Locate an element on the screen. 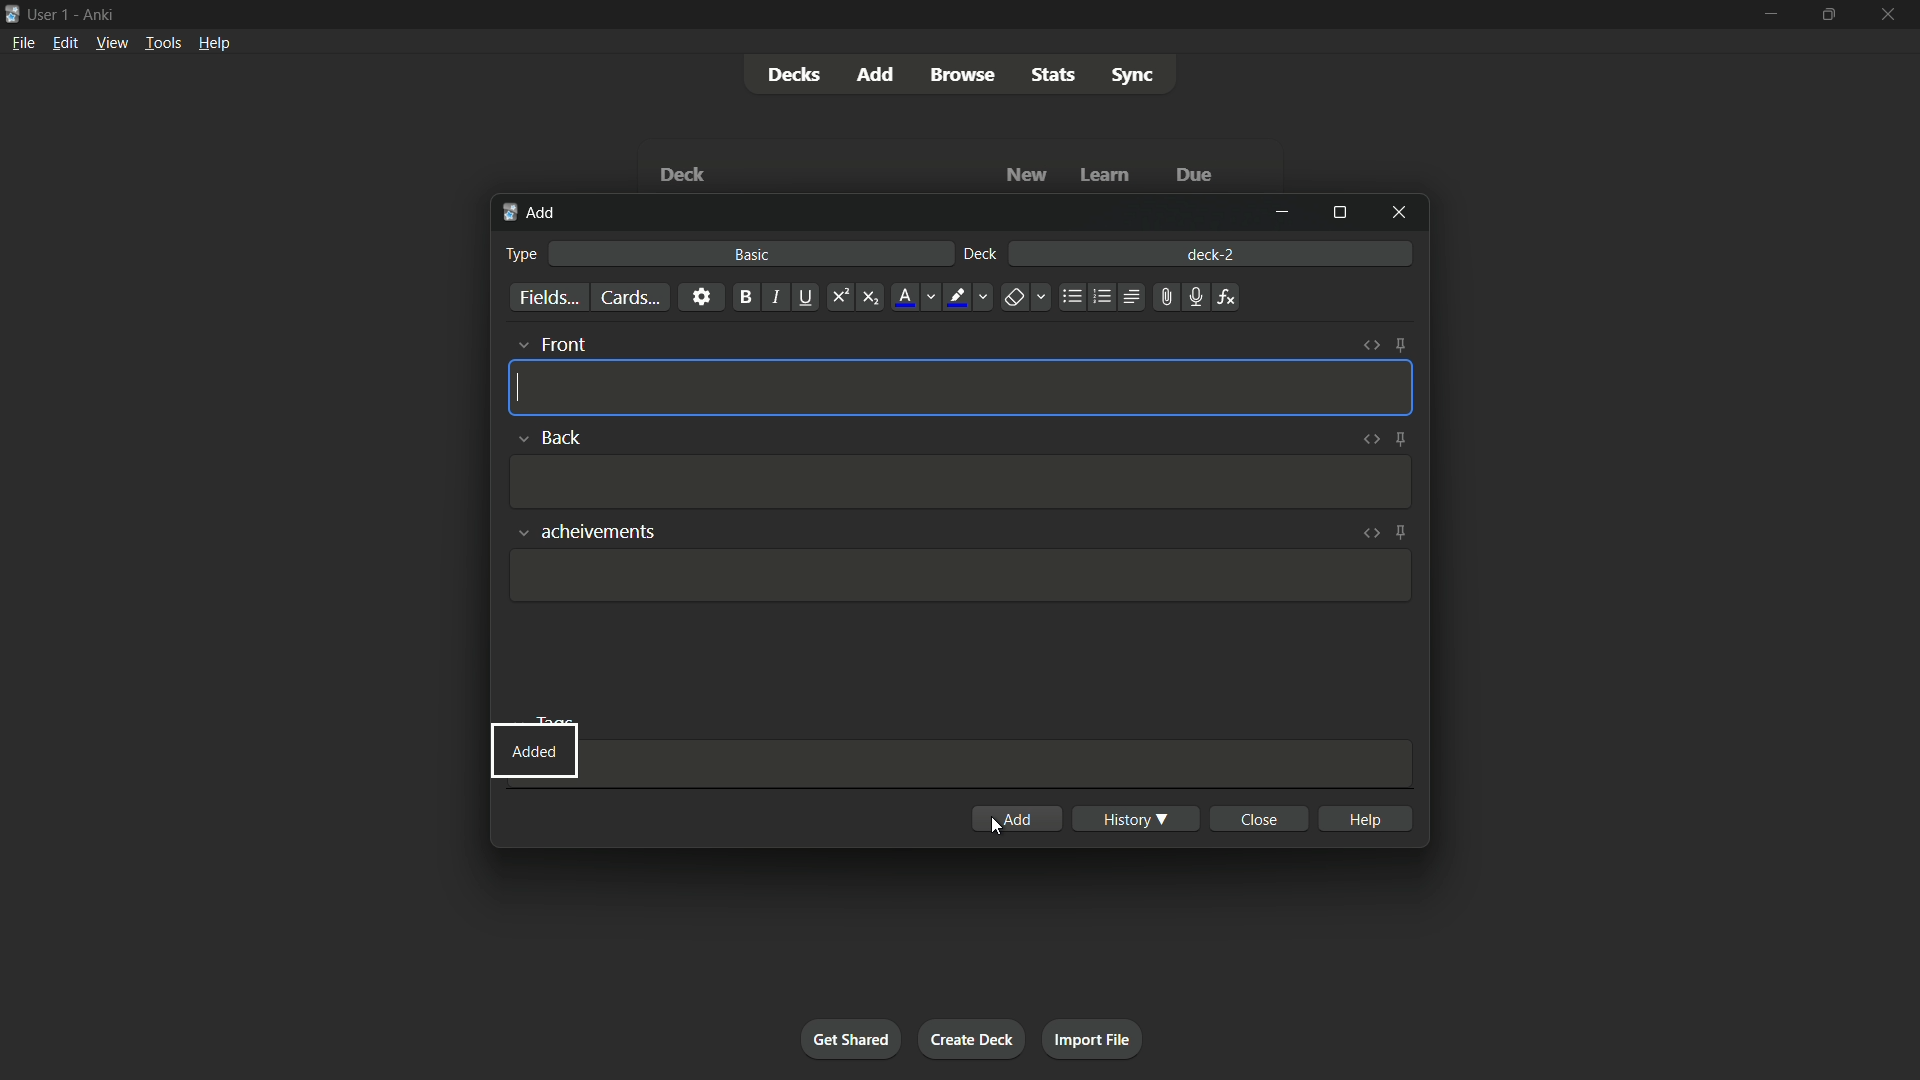  app name is located at coordinates (98, 15).